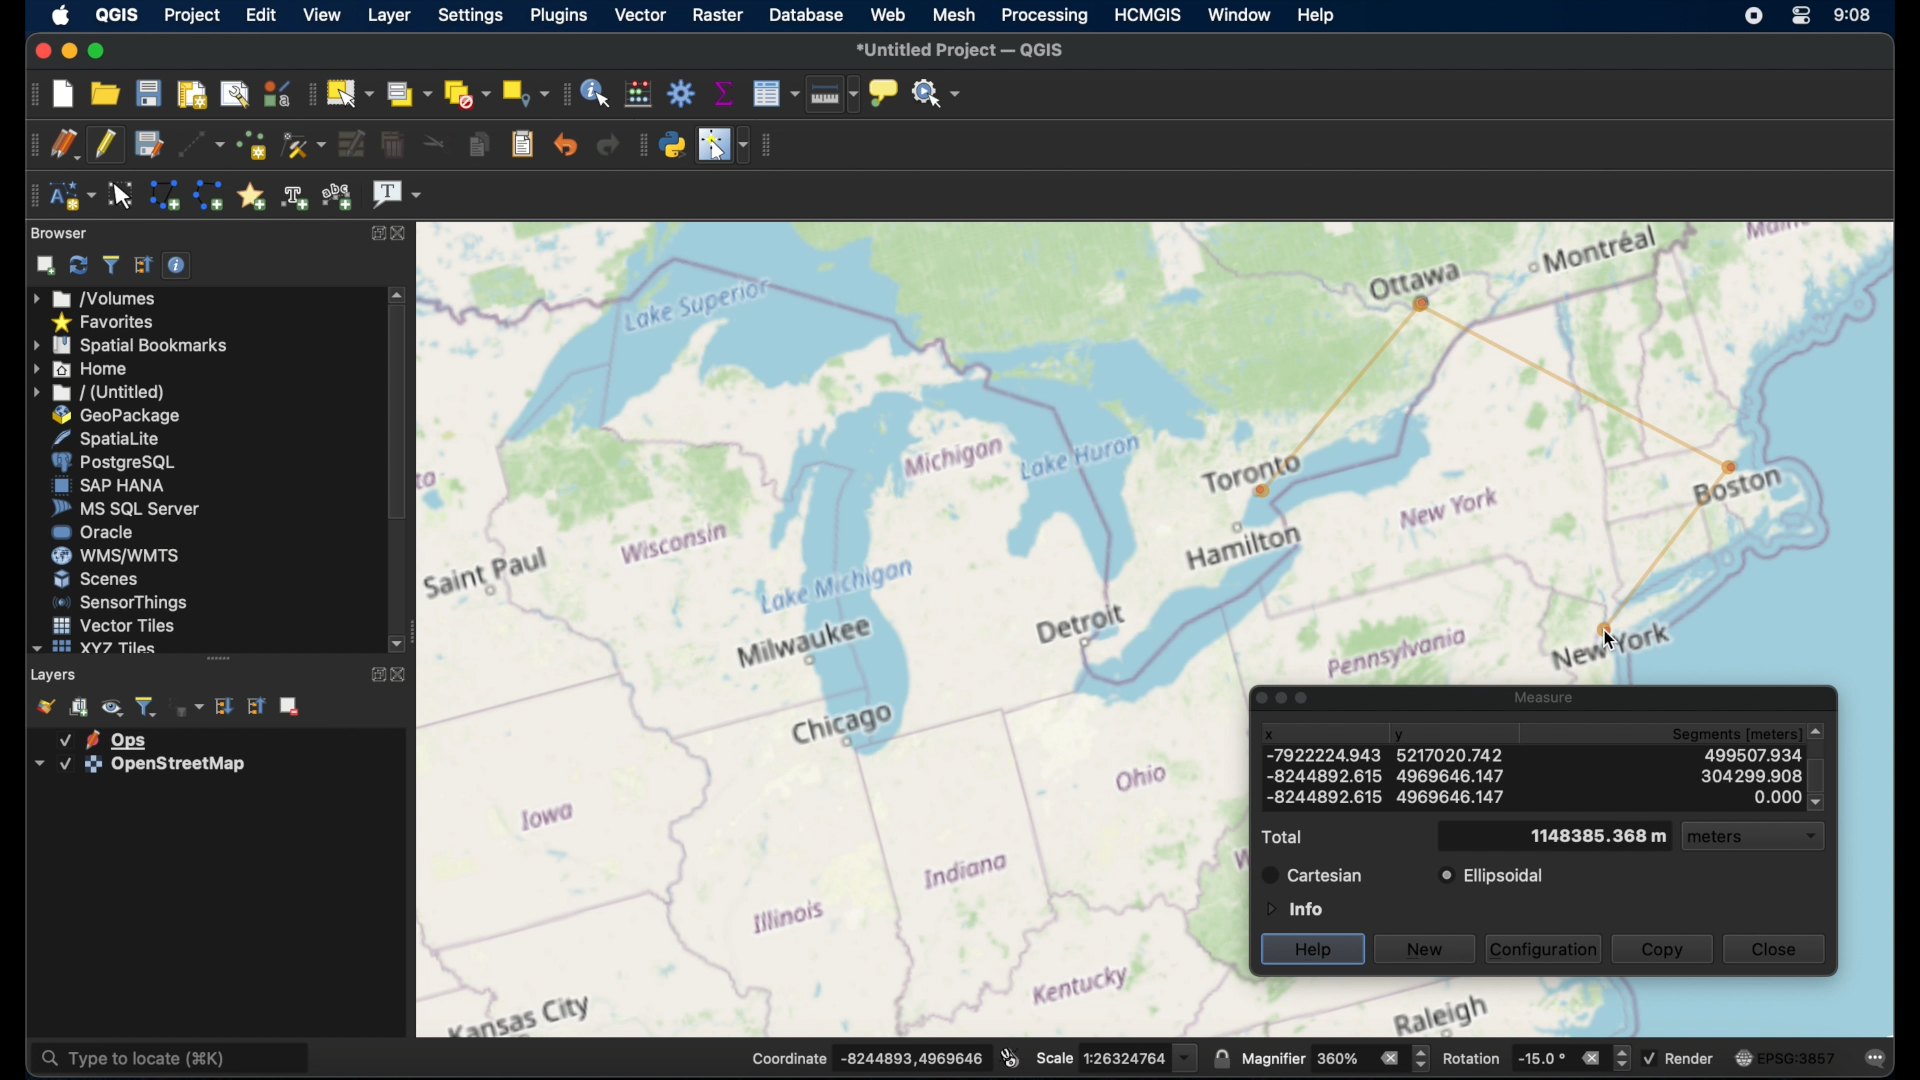  I want to click on untitles project QGIS, so click(964, 51).